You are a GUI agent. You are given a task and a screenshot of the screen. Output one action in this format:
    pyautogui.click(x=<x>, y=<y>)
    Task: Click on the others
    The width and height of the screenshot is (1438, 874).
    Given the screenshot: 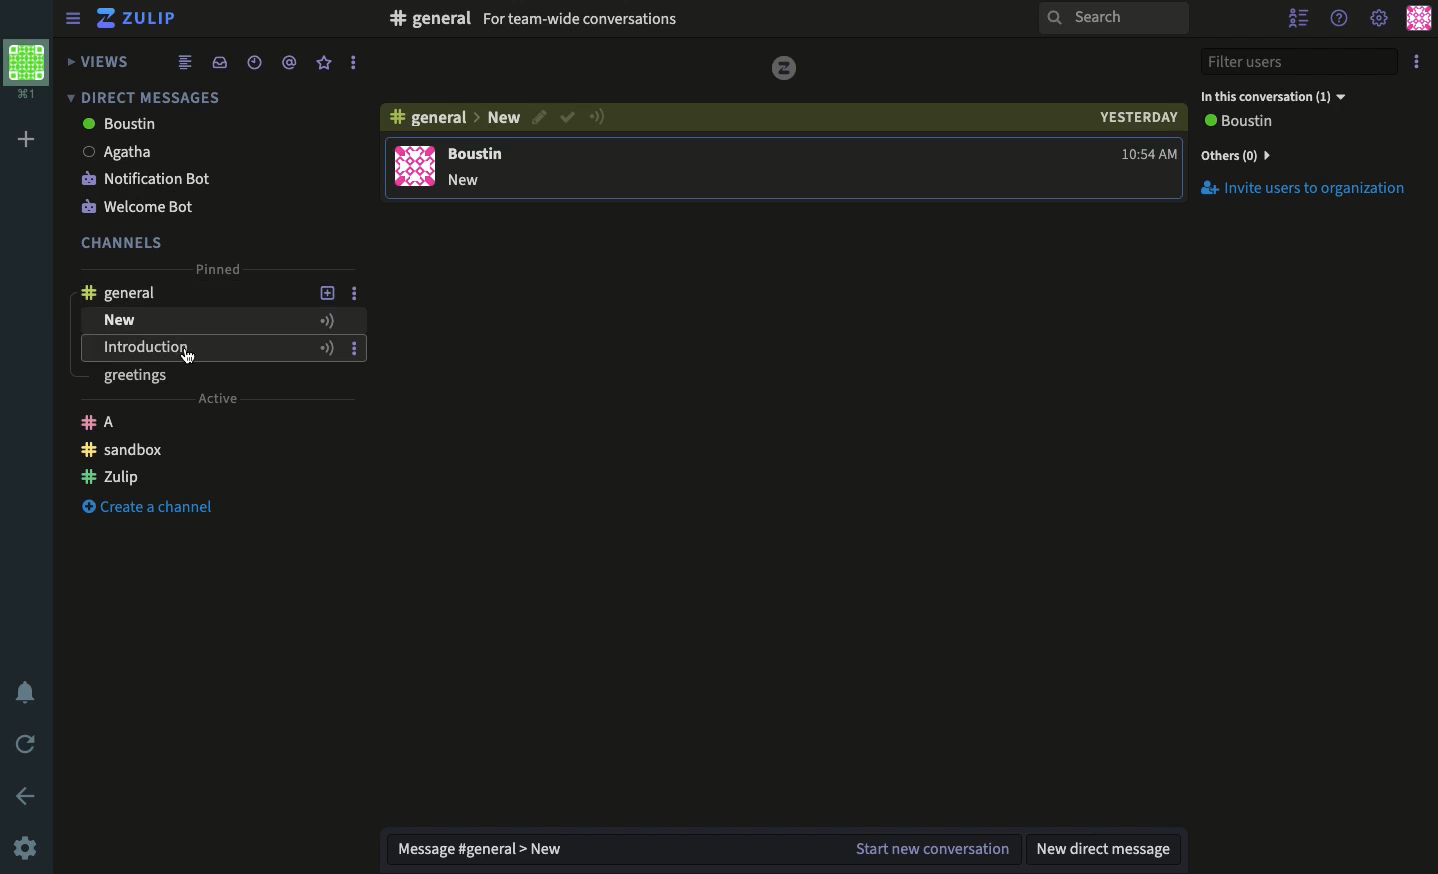 What is the action you would take?
    pyautogui.click(x=1237, y=154)
    